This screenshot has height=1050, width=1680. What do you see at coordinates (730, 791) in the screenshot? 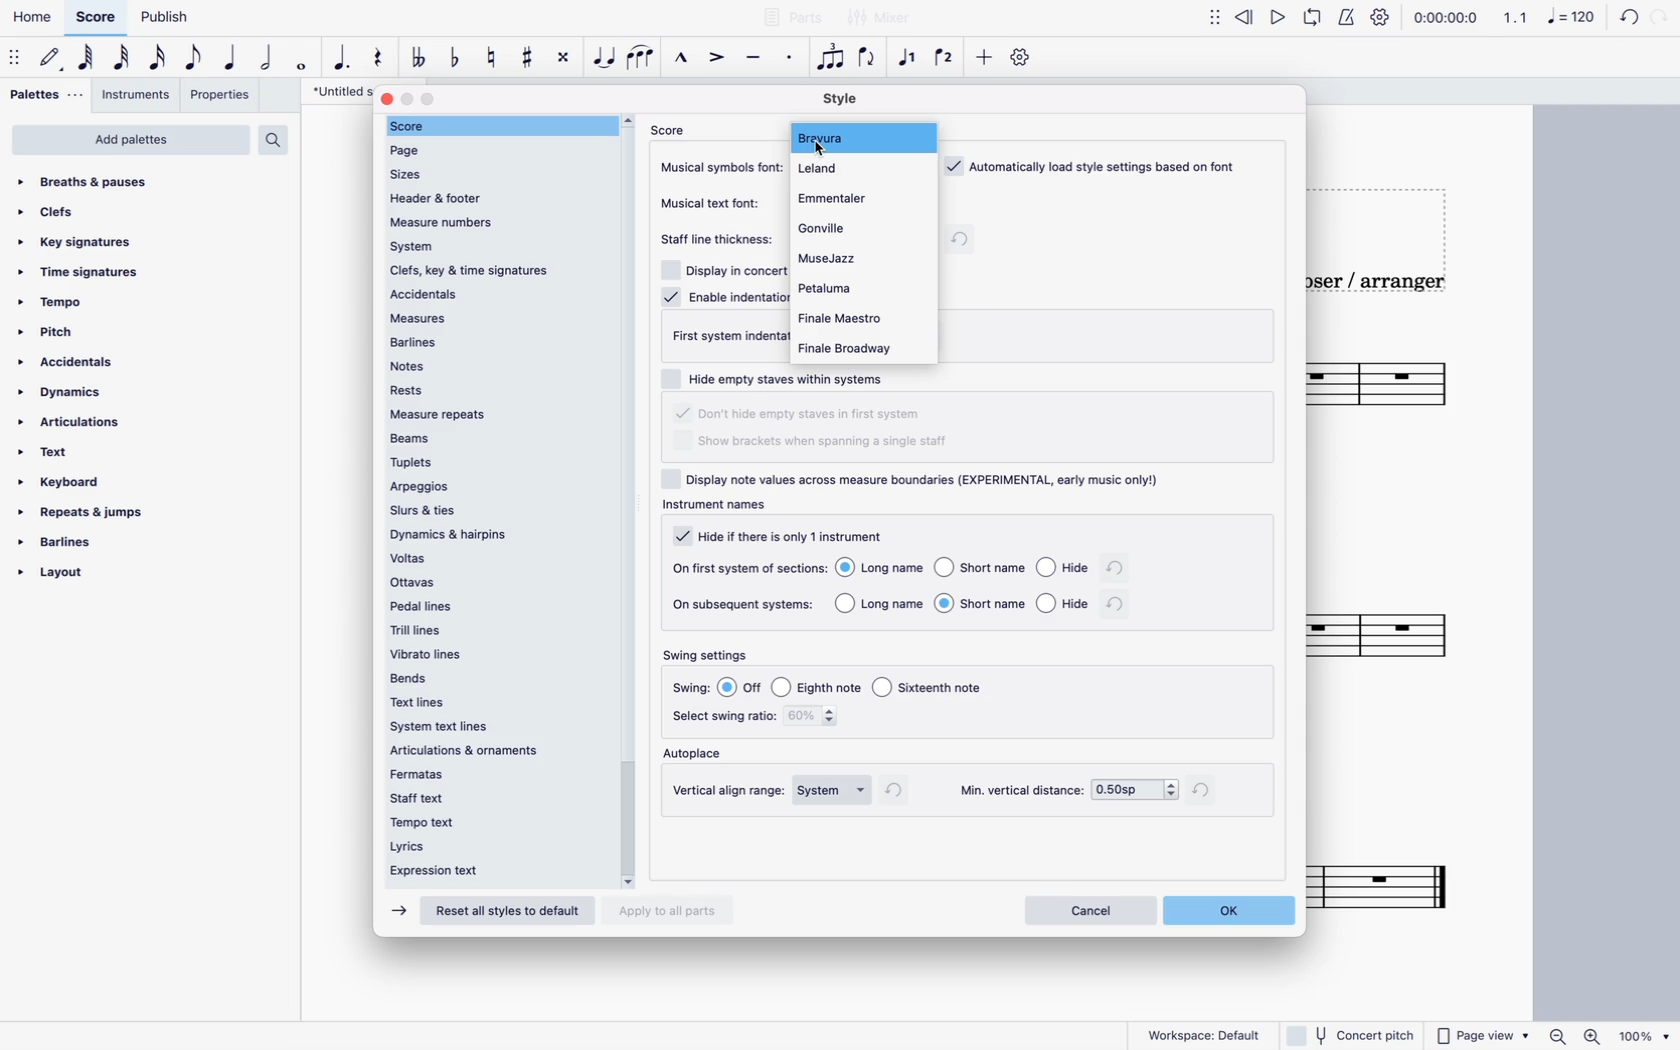
I see `vertical align range` at bounding box center [730, 791].